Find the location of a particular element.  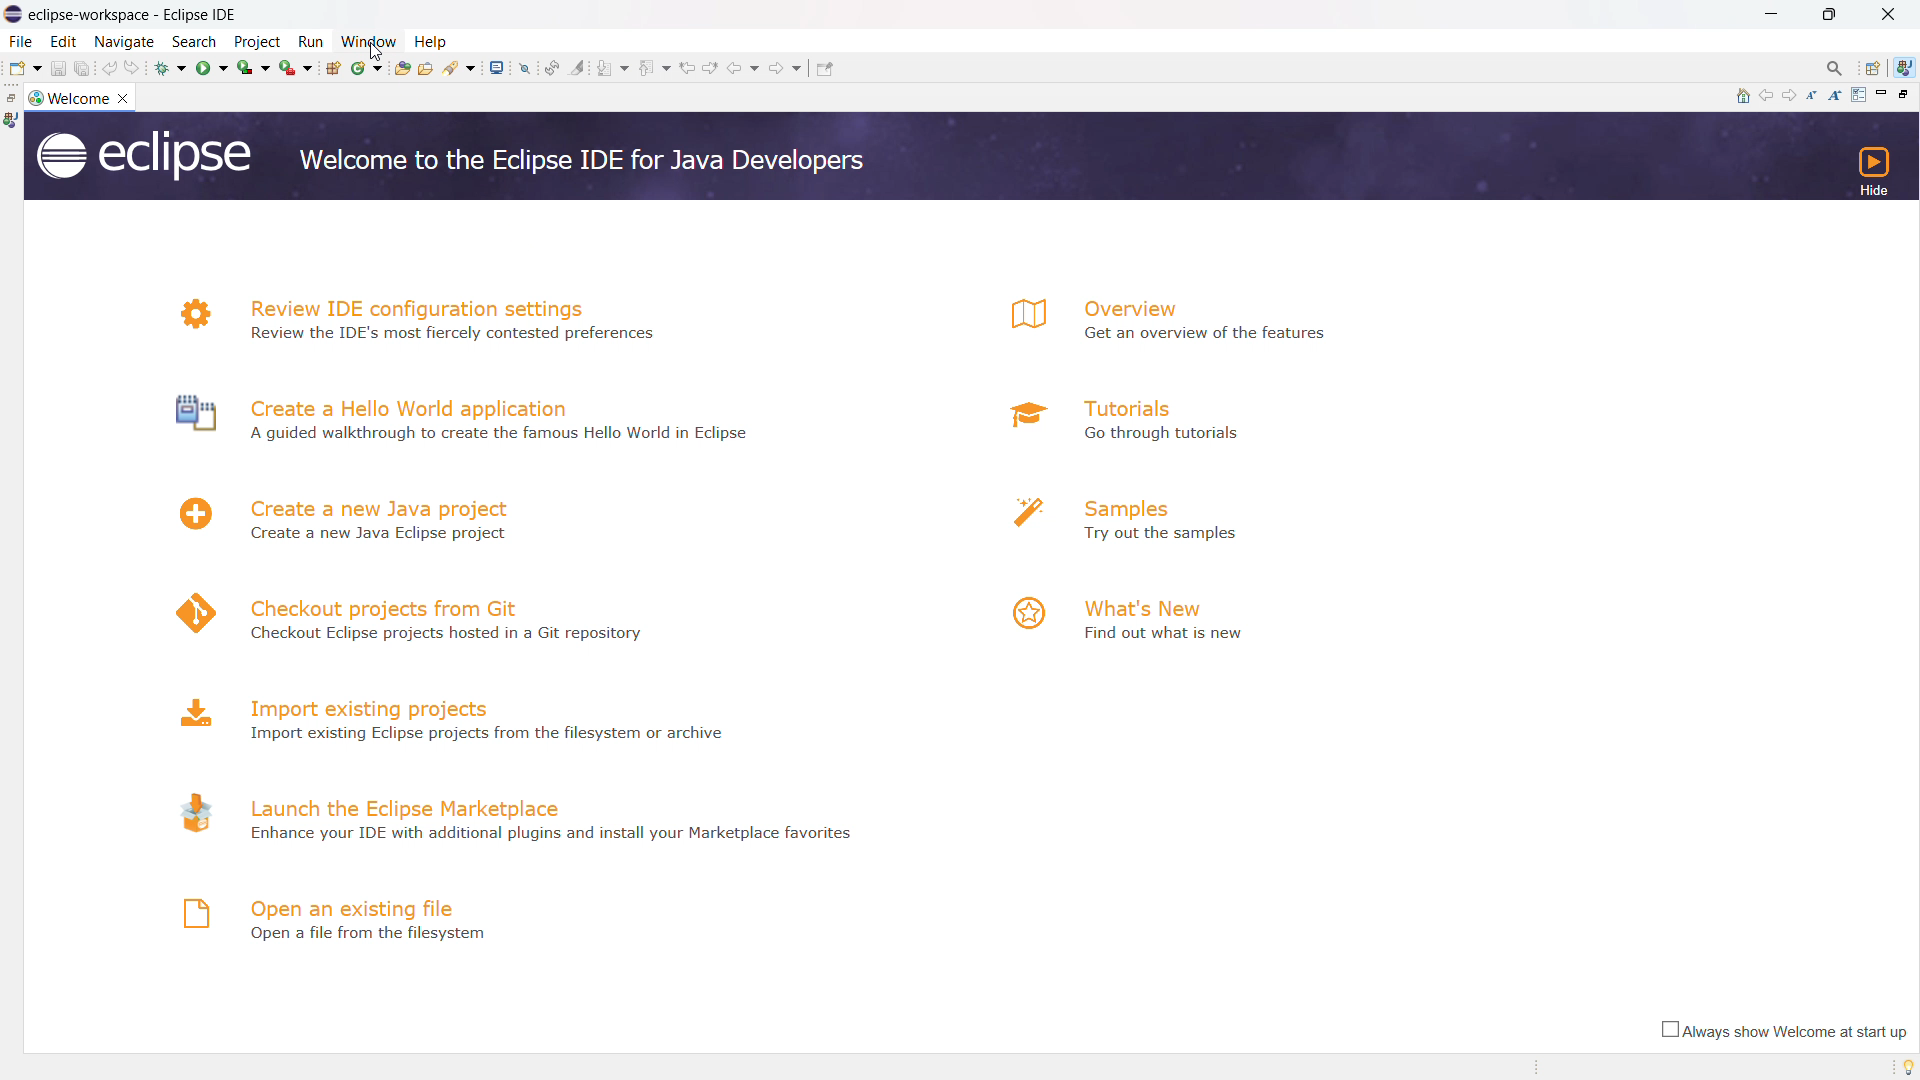

next annotation is located at coordinates (612, 69).